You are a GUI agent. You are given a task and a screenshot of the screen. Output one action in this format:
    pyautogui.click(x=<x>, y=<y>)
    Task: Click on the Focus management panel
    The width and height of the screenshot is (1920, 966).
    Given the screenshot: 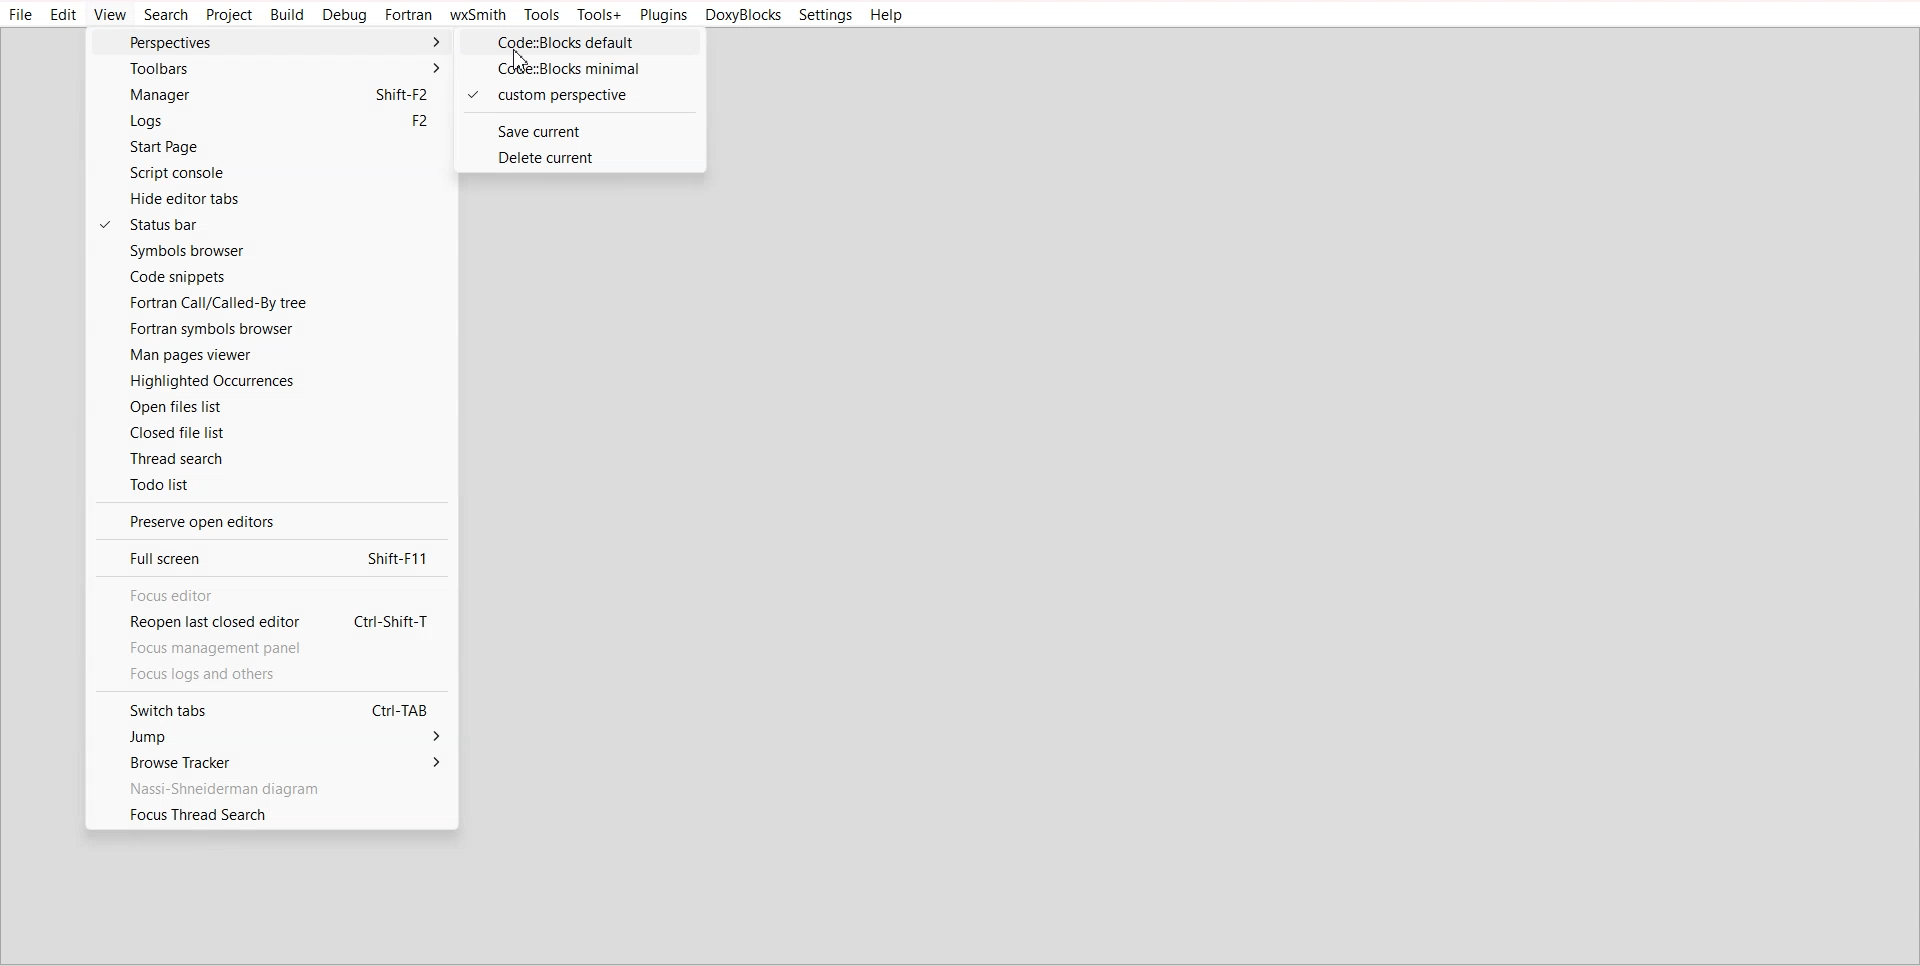 What is the action you would take?
    pyautogui.click(x=226, y=649)
    